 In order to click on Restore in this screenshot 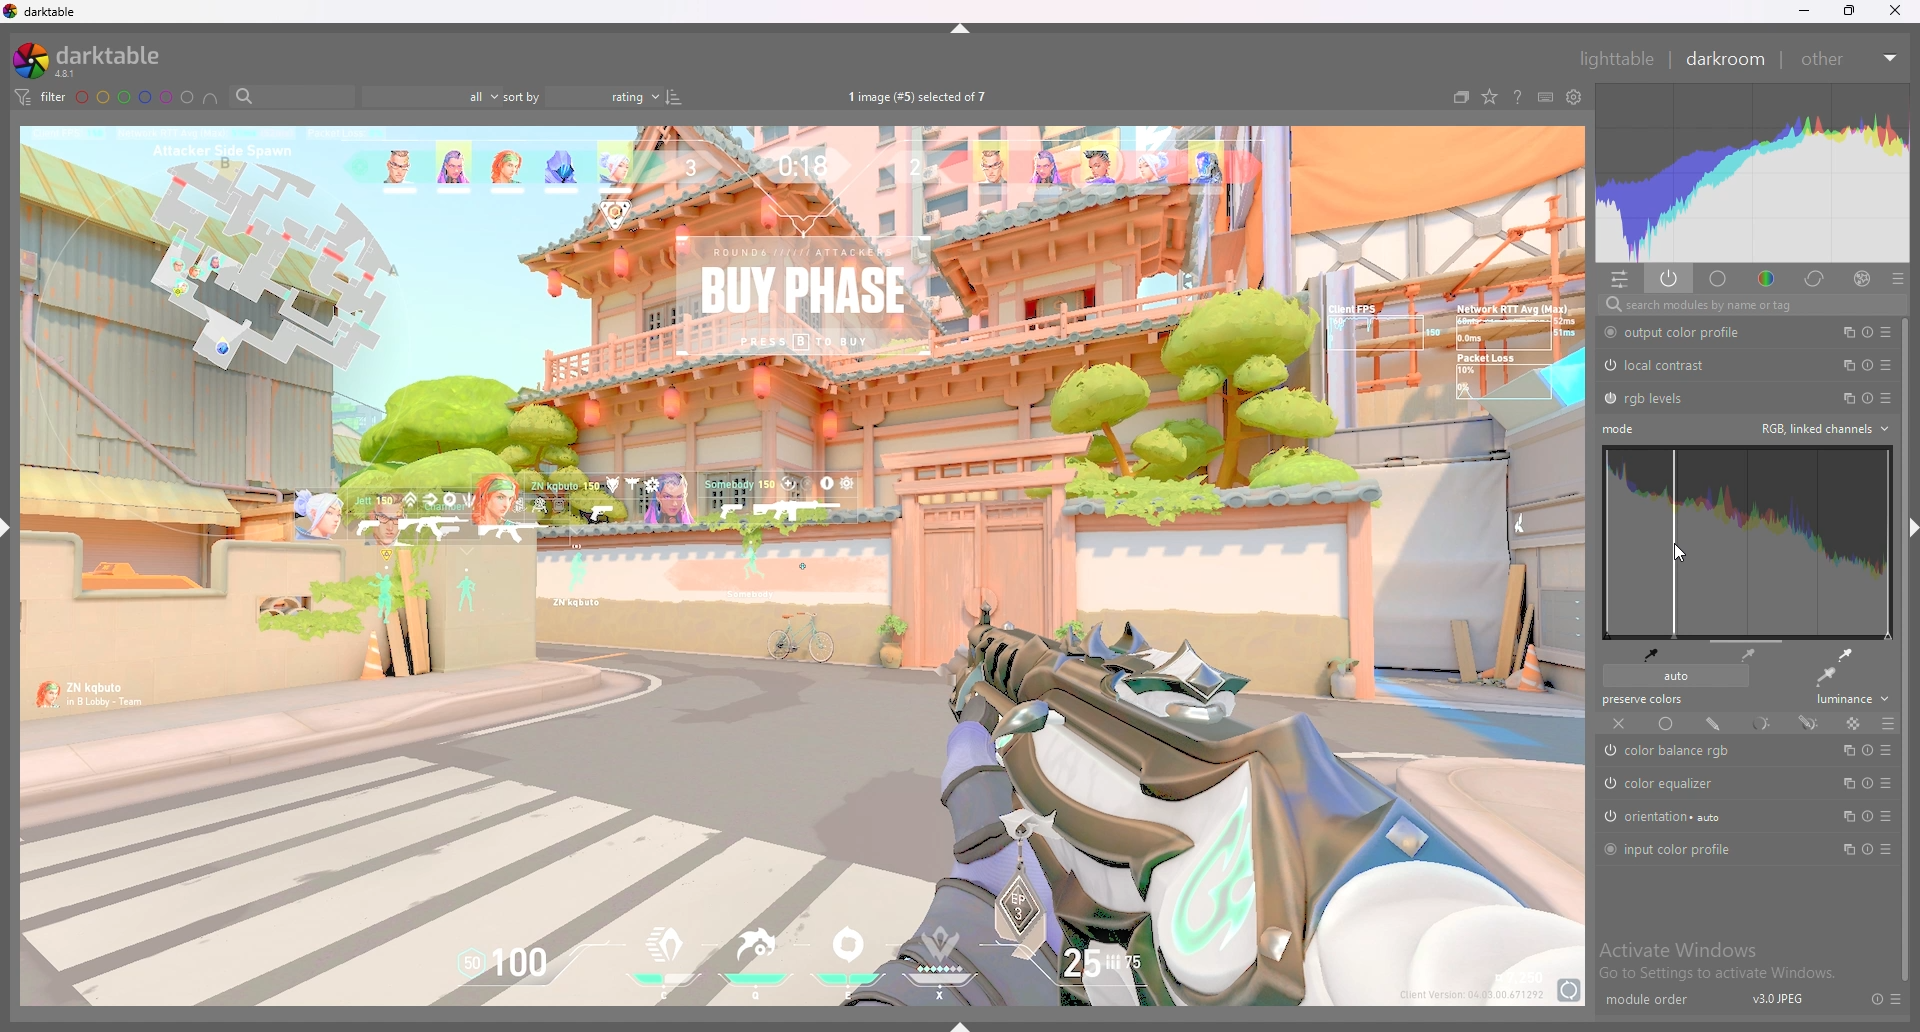, I will do `click(1848, 15)`.